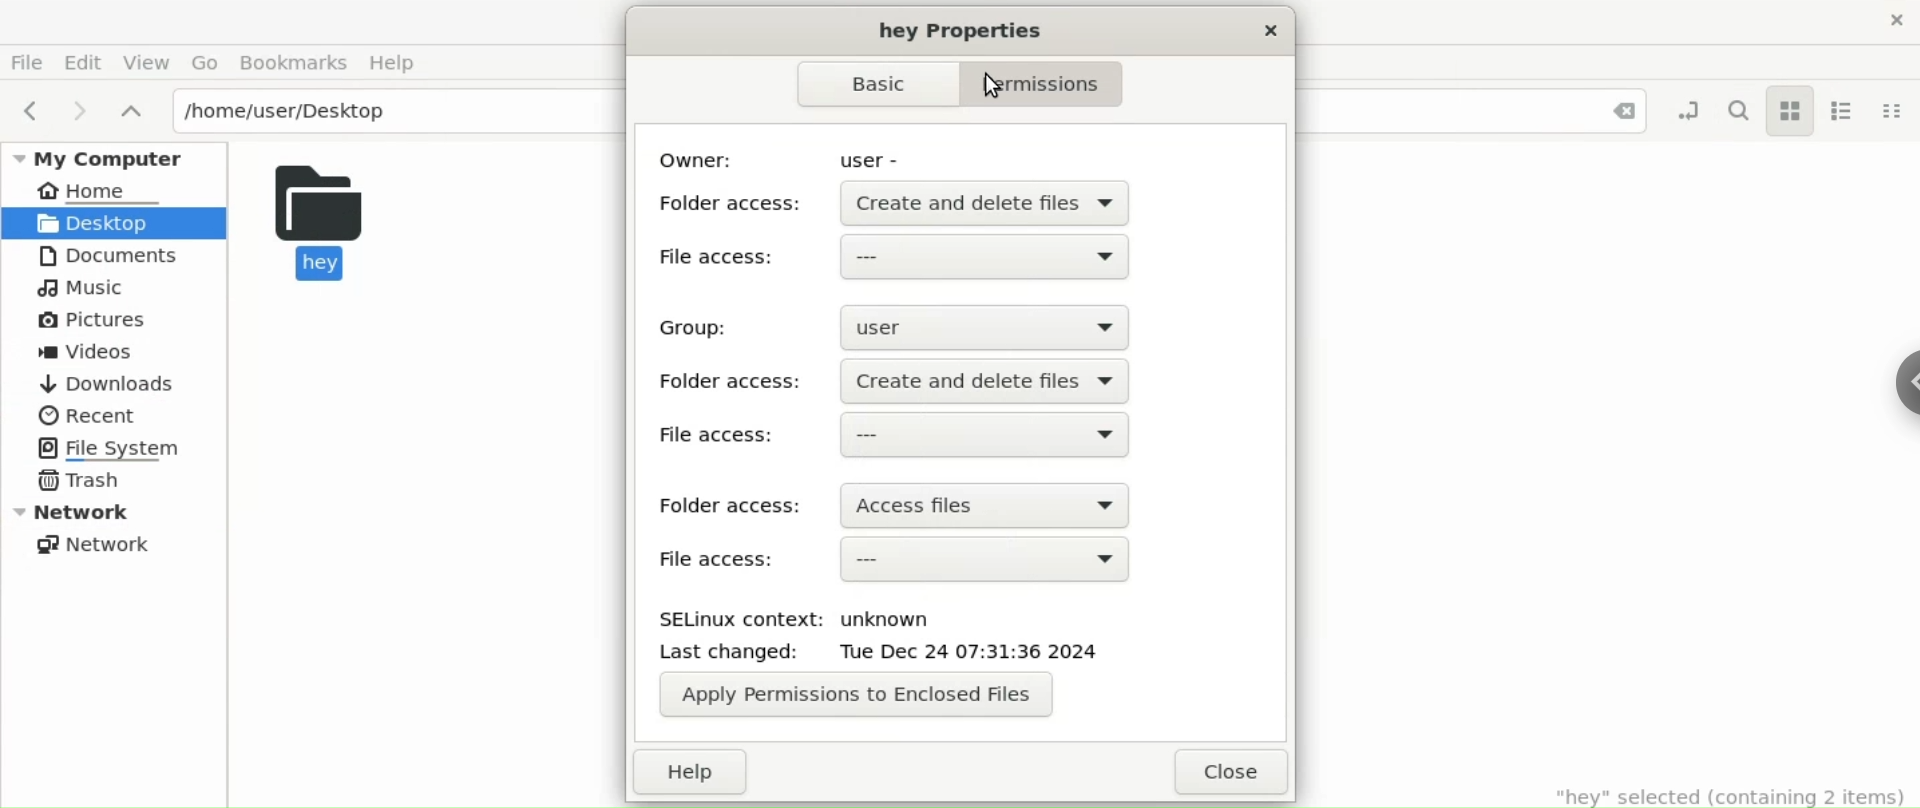  I want to click on Create and delete files, so click(989, 203).